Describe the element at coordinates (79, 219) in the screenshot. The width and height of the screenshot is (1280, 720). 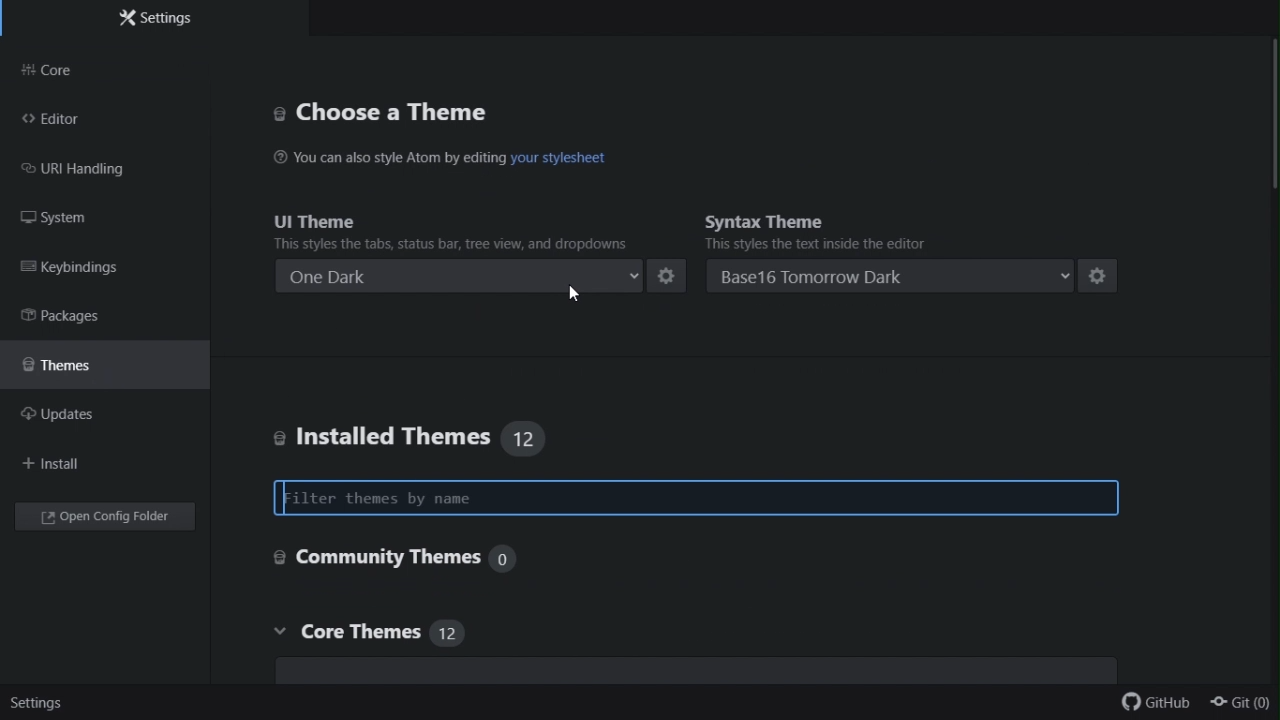
I see `System` at that location.